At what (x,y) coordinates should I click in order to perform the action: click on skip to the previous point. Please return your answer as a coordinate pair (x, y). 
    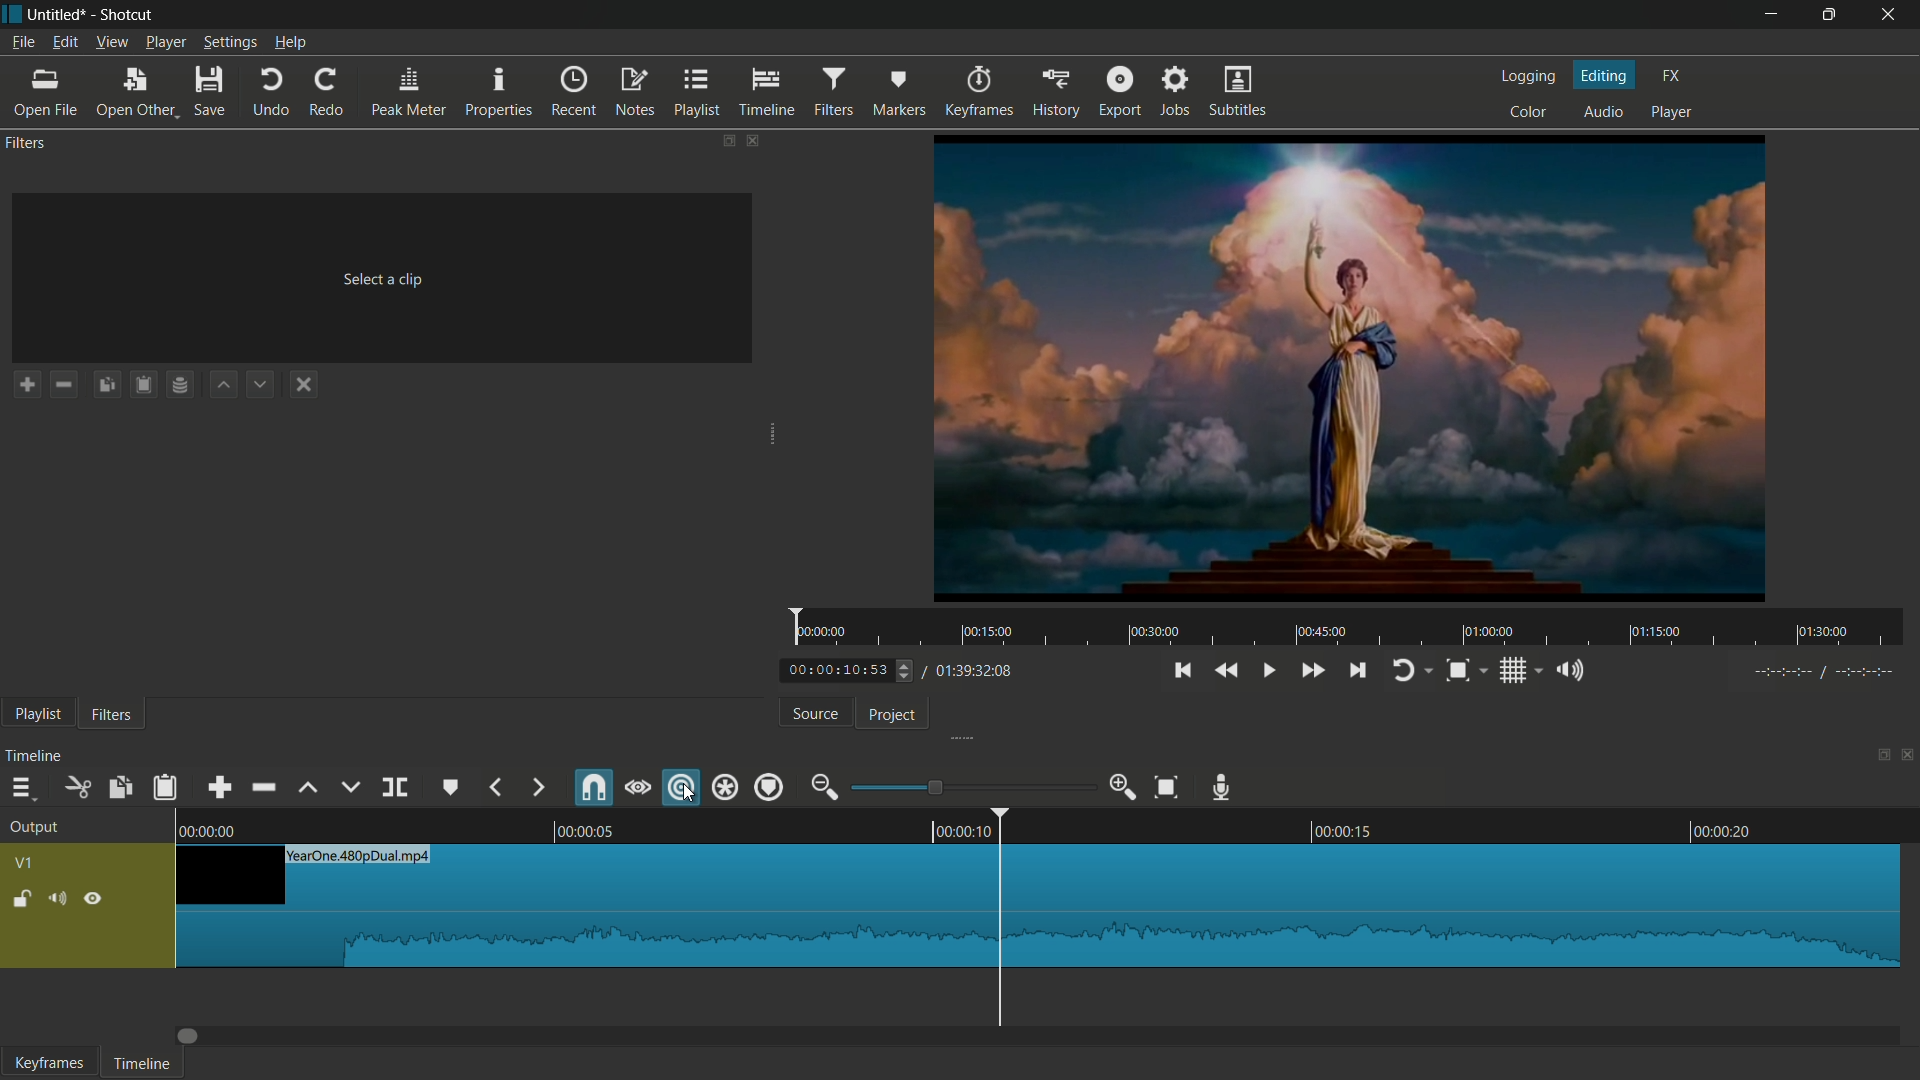
    Looking at the image, I should click on (1181, 671).